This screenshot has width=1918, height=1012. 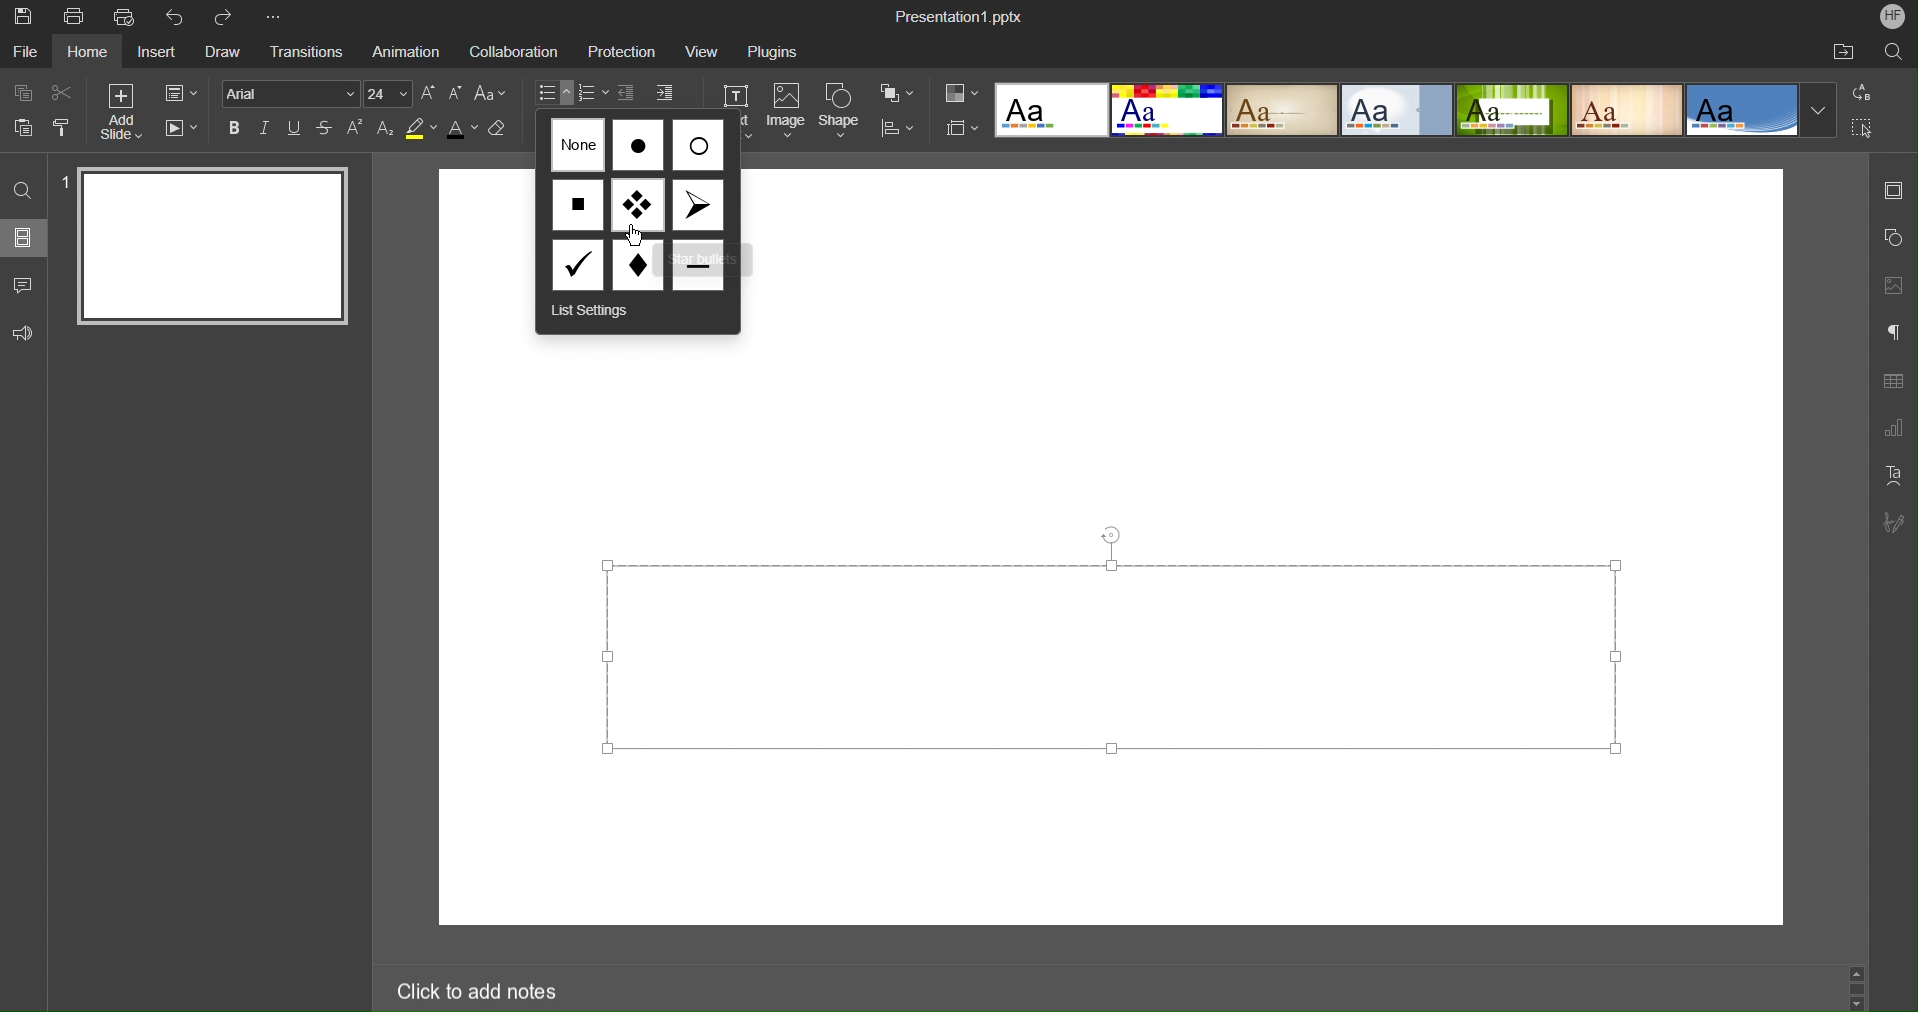 I want to click on Image Settings, so click(x=1892, y=286).